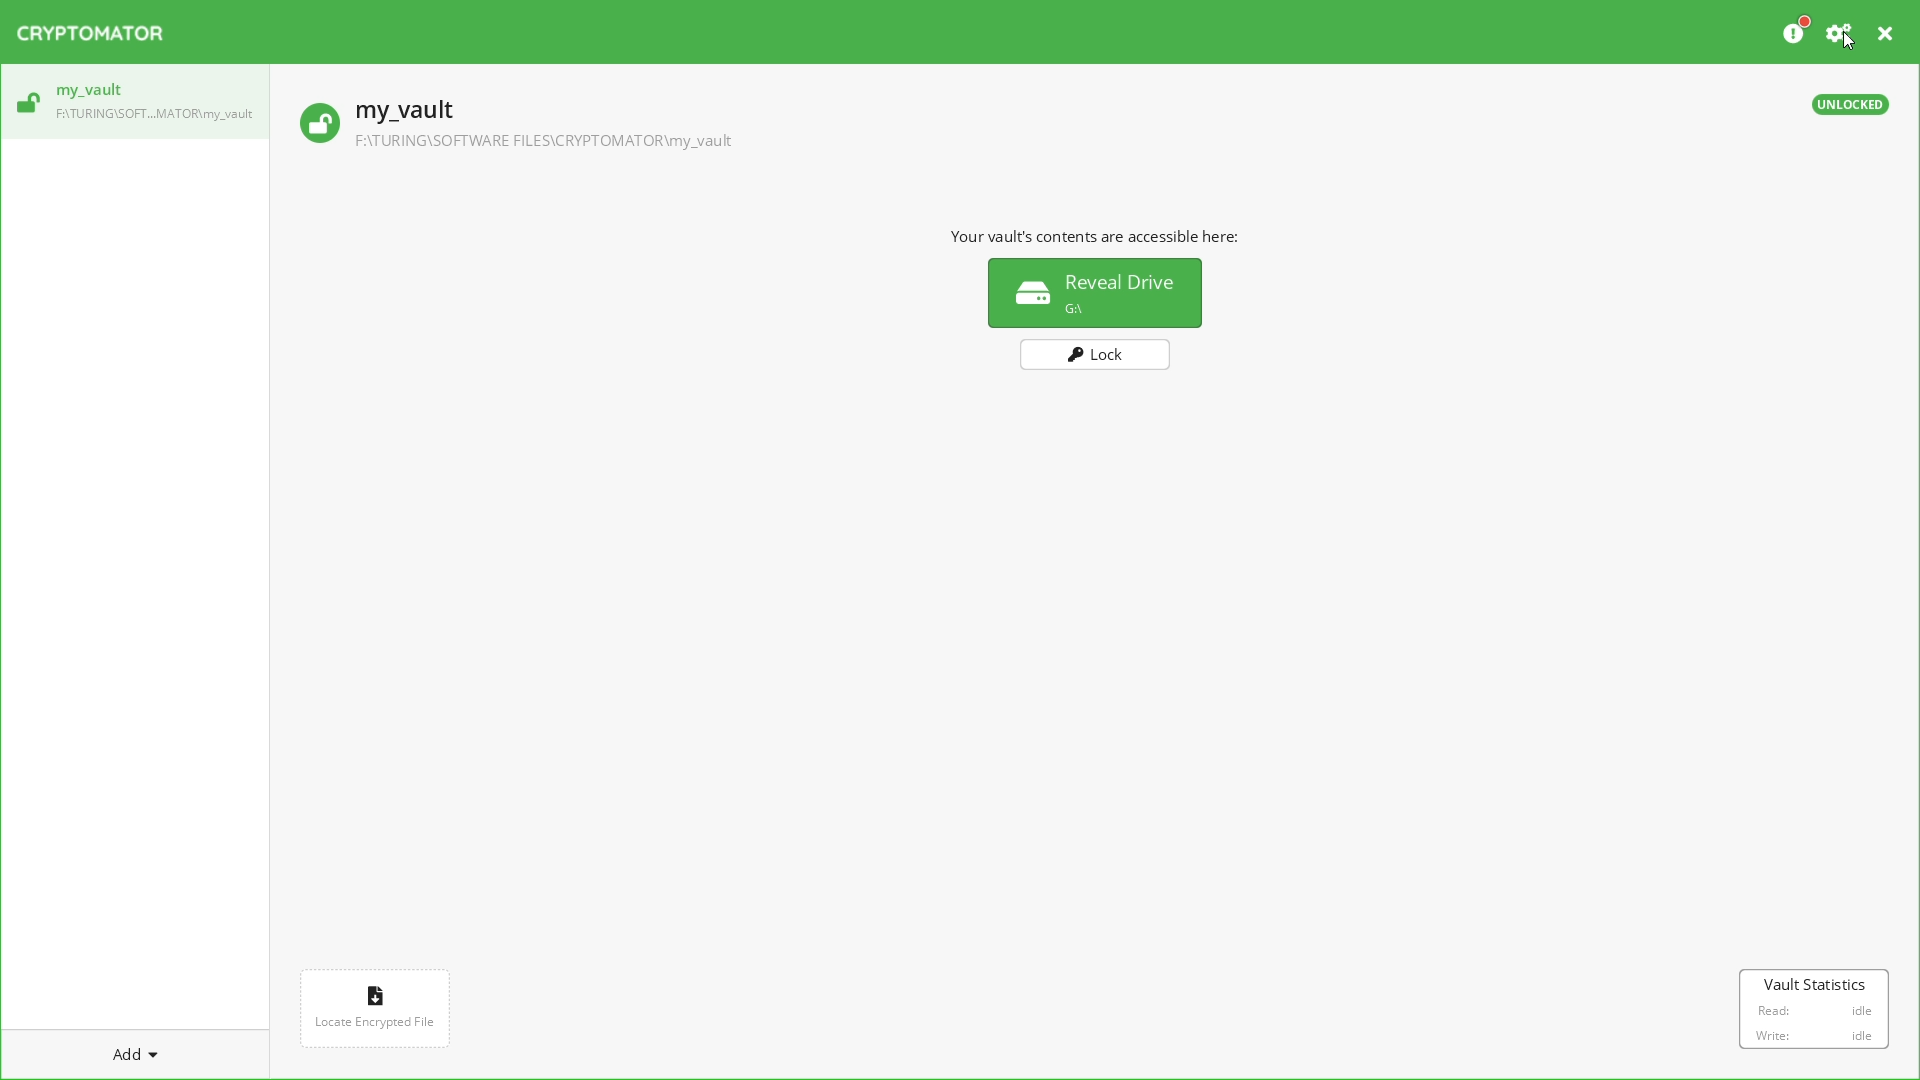 The image size is (1920, 1080). Describe the element at coordinates (1098, 295) in the screenshot. I see `Reveal Drive` at that location.